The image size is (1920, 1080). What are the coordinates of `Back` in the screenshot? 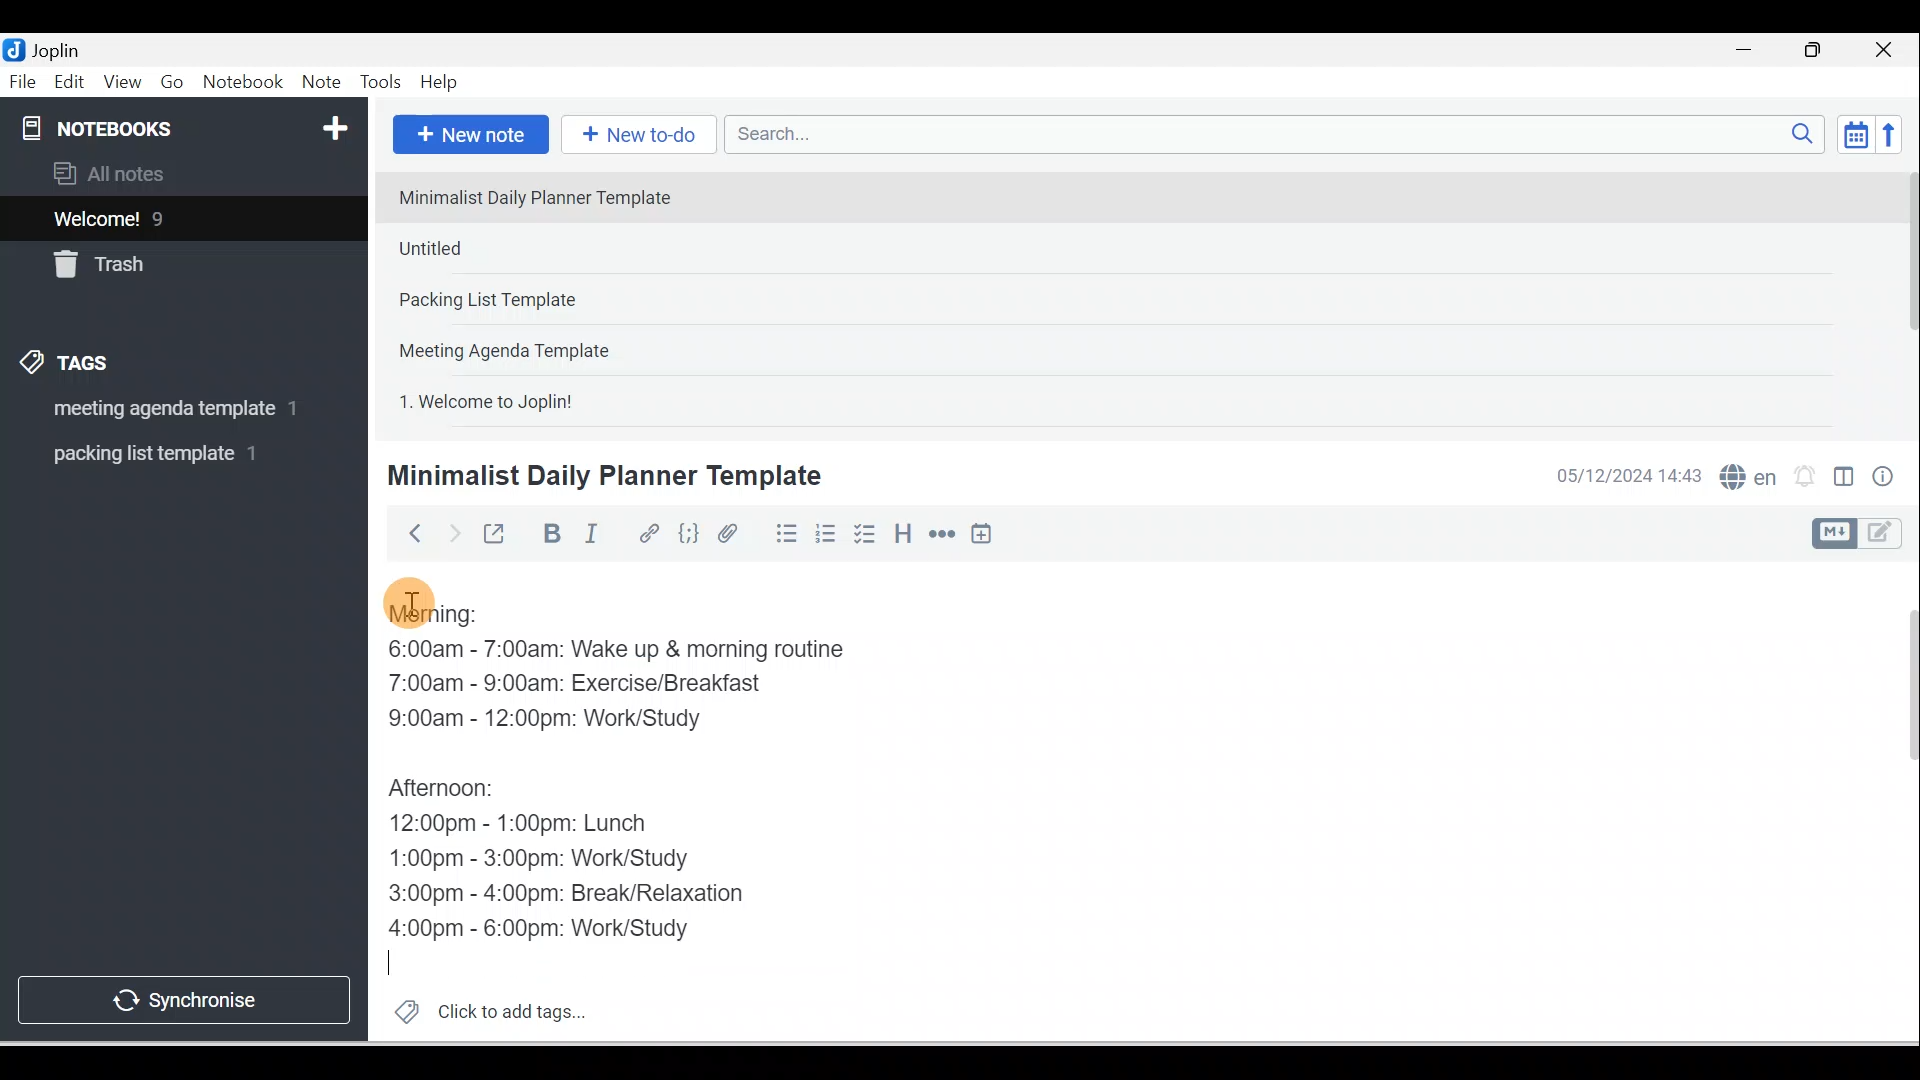 It's located at (406, 533).